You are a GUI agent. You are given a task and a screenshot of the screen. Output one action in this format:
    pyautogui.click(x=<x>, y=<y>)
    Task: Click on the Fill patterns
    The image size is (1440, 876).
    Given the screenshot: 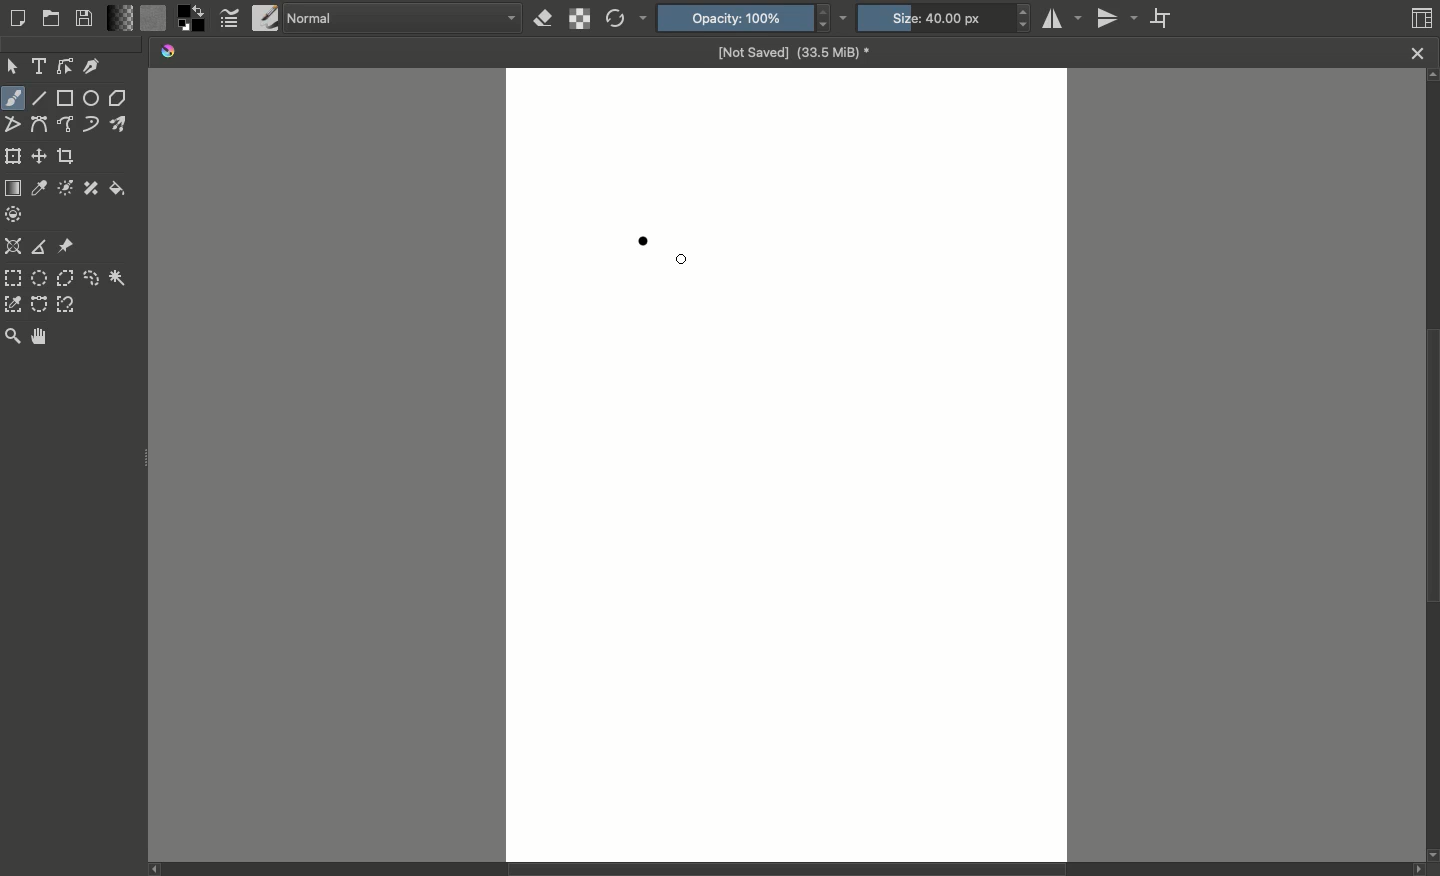 What is the action you would take?
    pyautogui.click(x=154, y=19)
    